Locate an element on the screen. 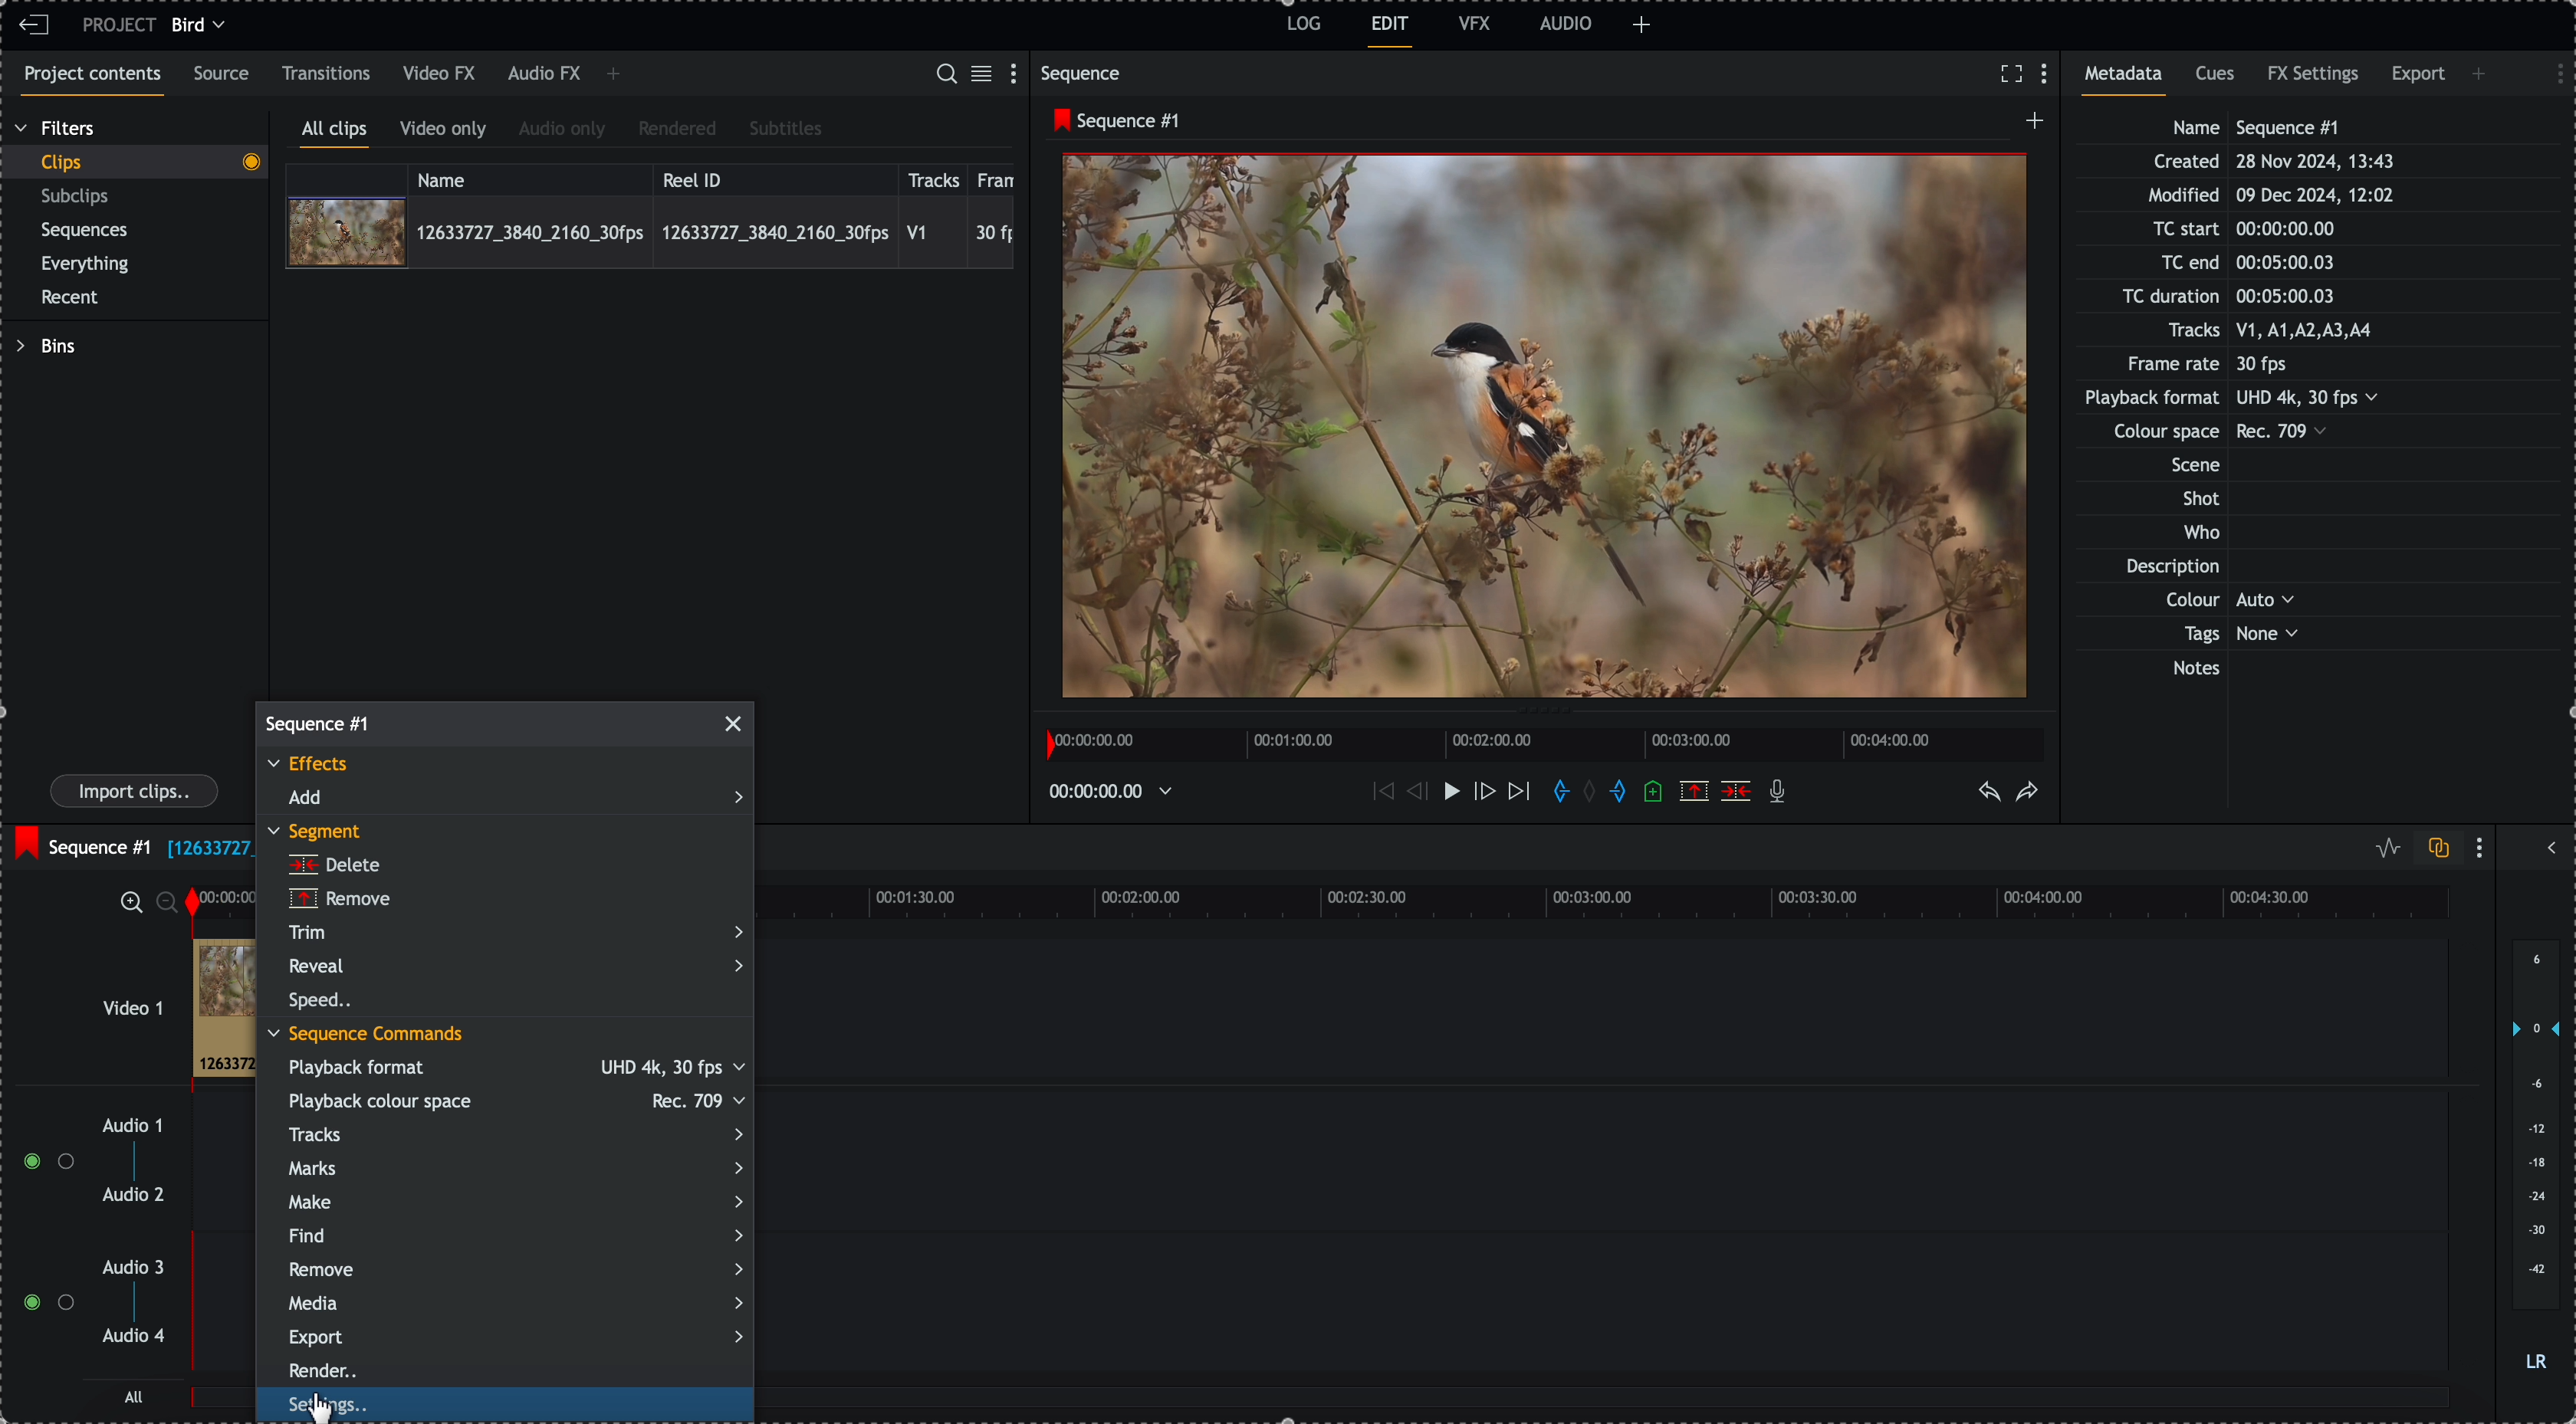 This screenshot has width=2576, height=1424. audio FX is located at coordinates (543, 75).